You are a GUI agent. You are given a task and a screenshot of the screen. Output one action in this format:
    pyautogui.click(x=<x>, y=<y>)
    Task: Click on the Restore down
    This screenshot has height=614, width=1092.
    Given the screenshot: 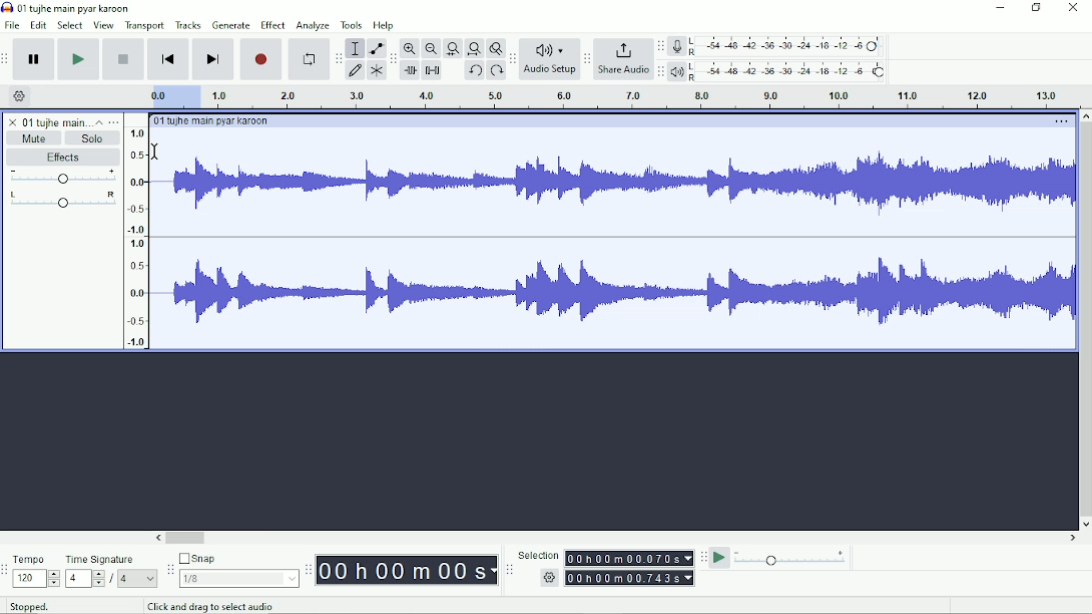 What is the action you would take?
    pyautogui.click(x=1037, y=8)
    